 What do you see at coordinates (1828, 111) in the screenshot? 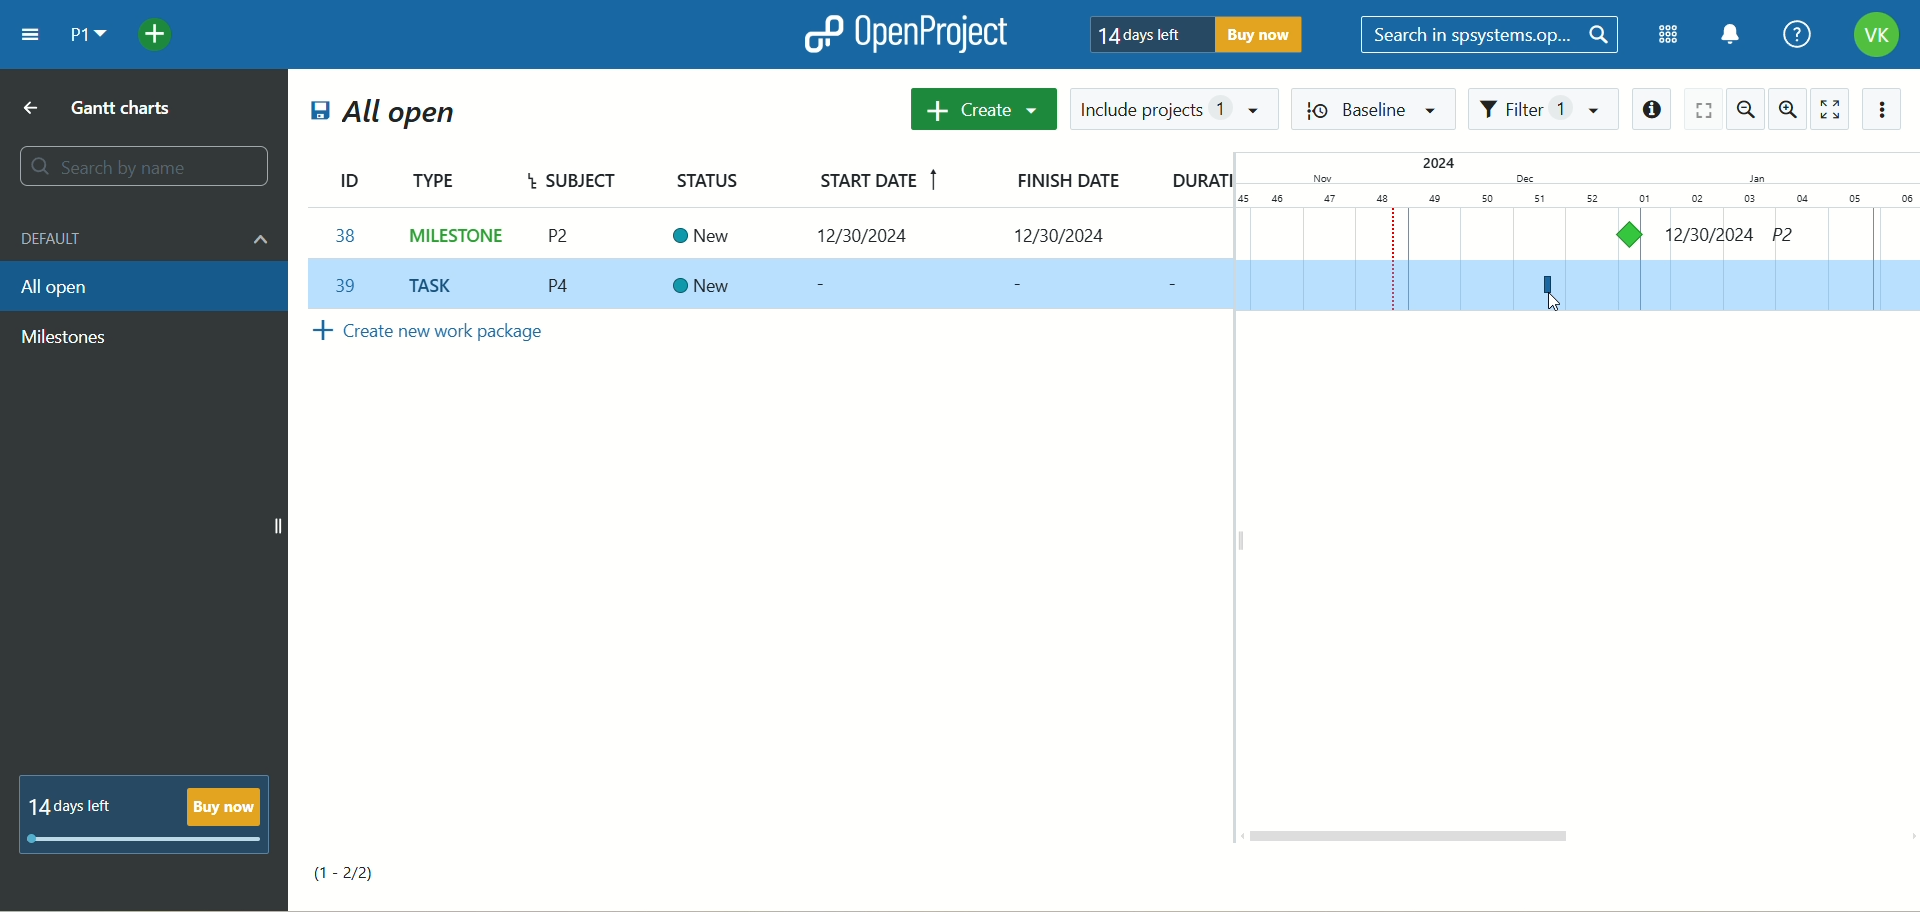
I see `zen mode` at bounding box center [1828, 111].